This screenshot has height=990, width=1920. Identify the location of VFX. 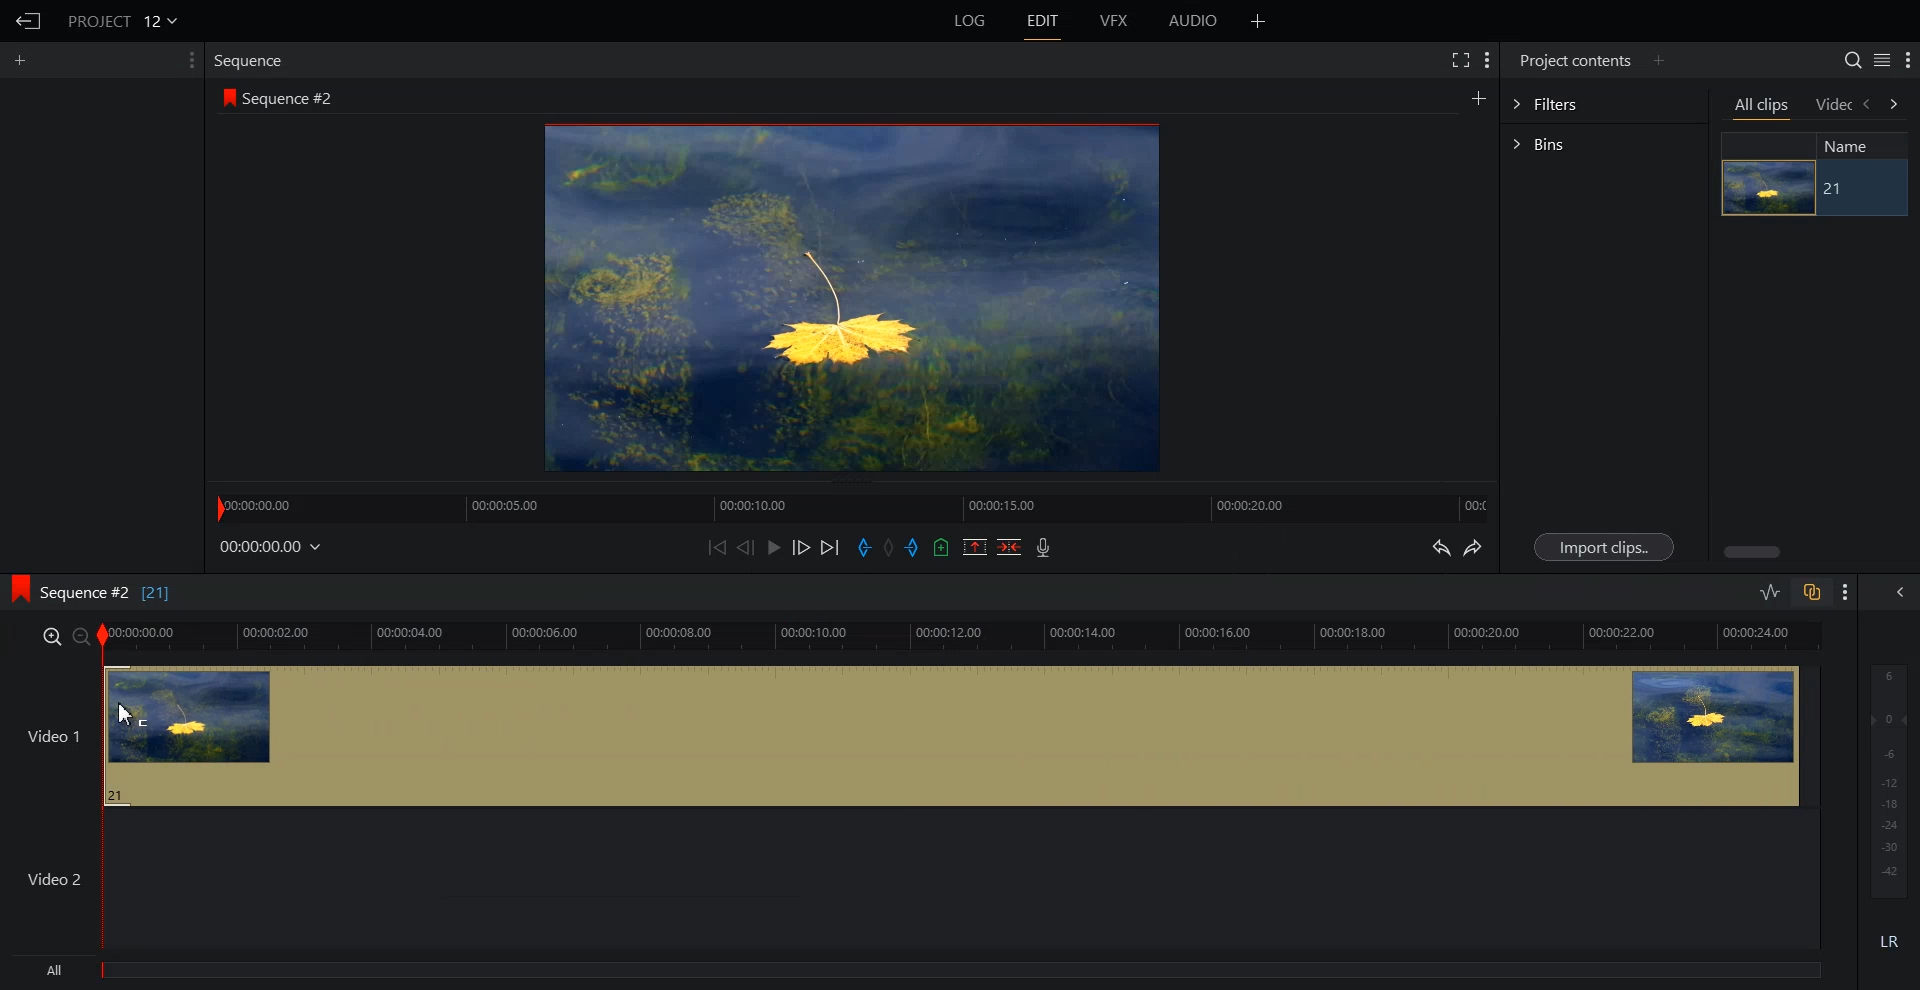
(1115, 21).